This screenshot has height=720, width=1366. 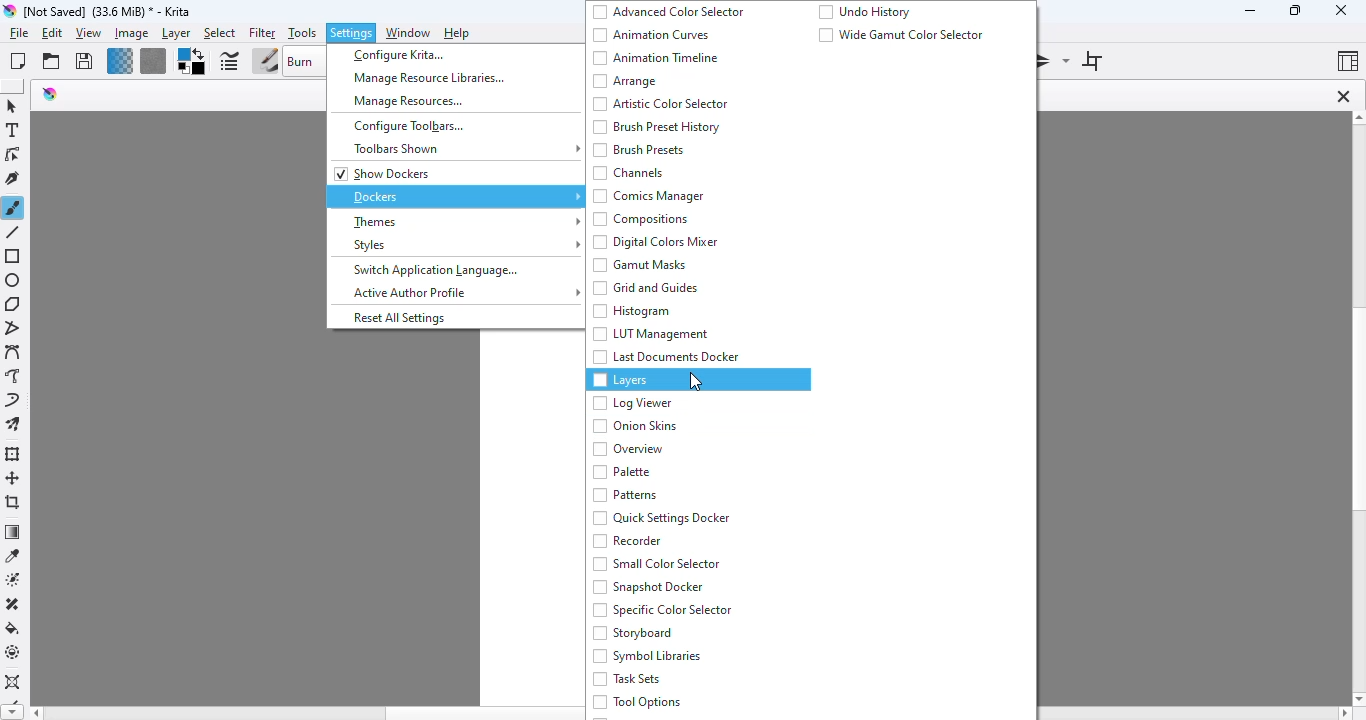 I want to click on active author profile, so click(x=466, y=293).